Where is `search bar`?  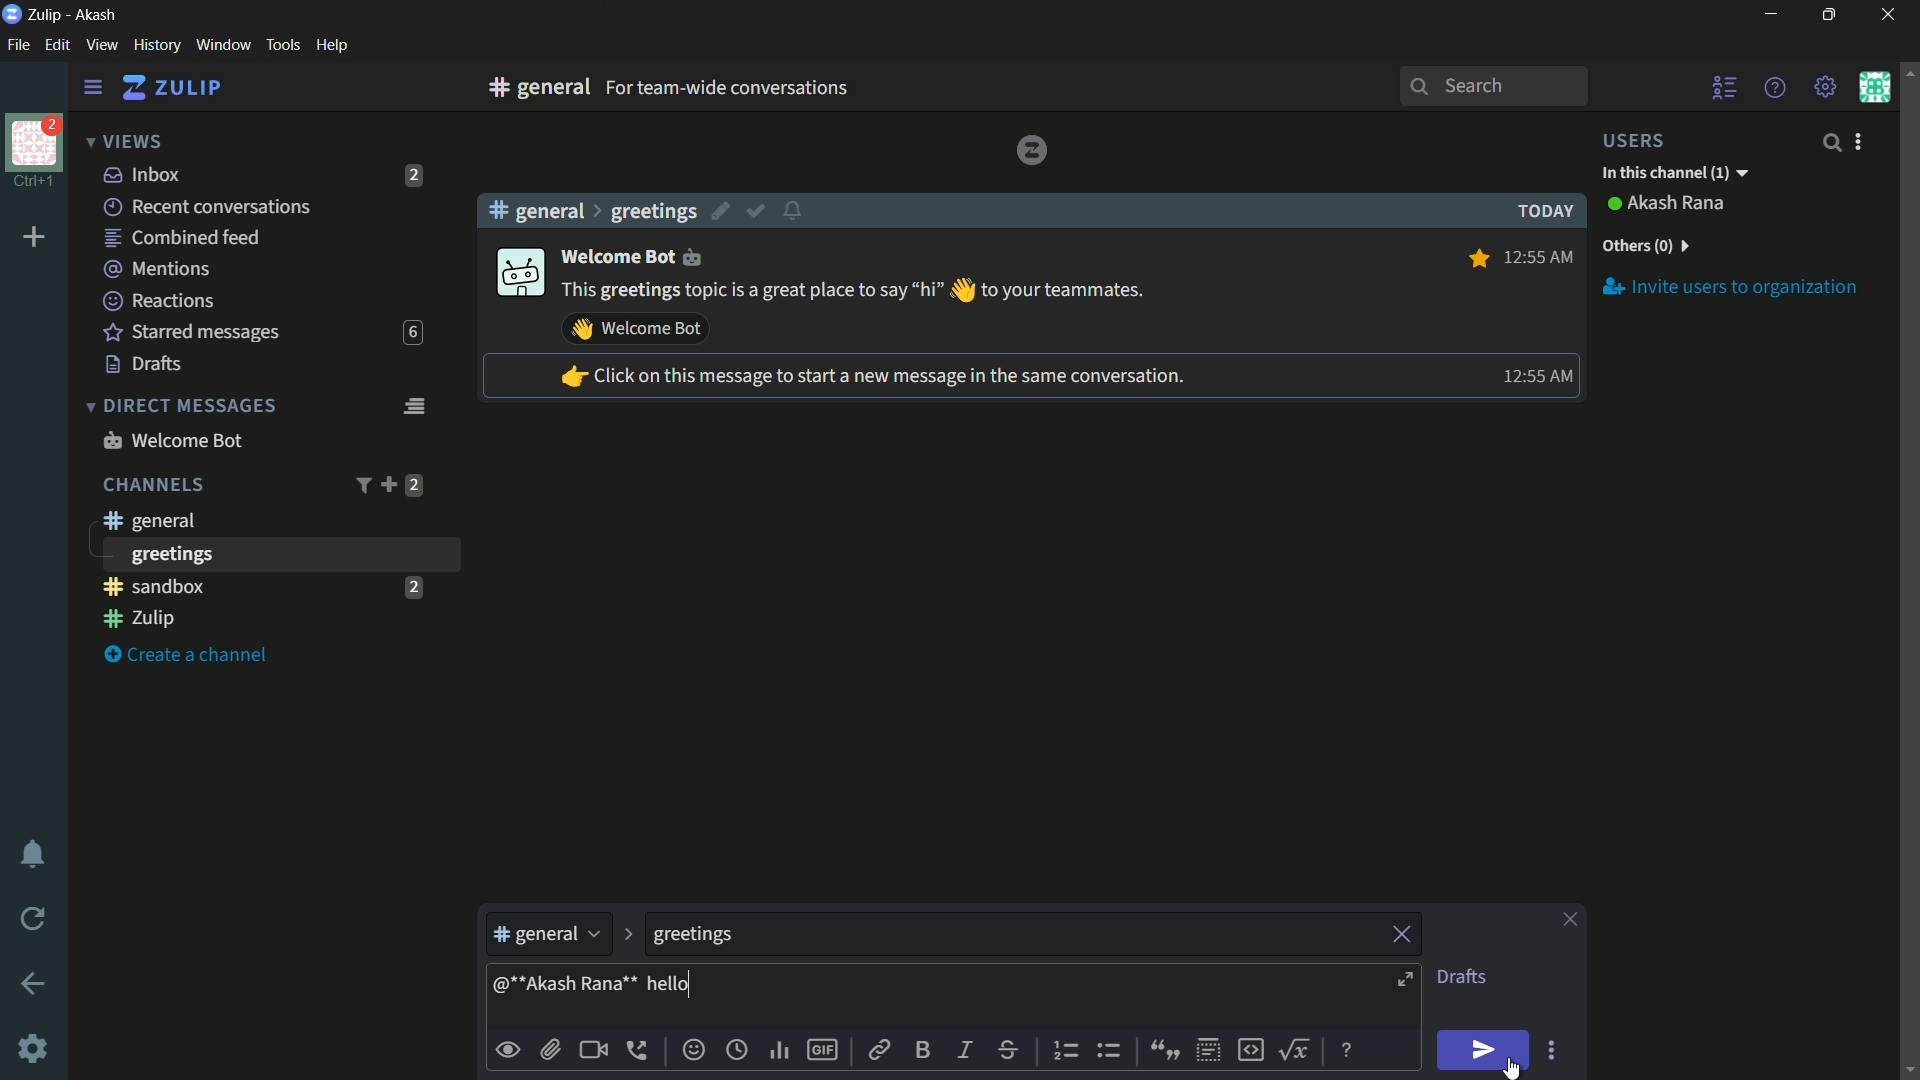 search bar is located at coordinates (1493, 86).